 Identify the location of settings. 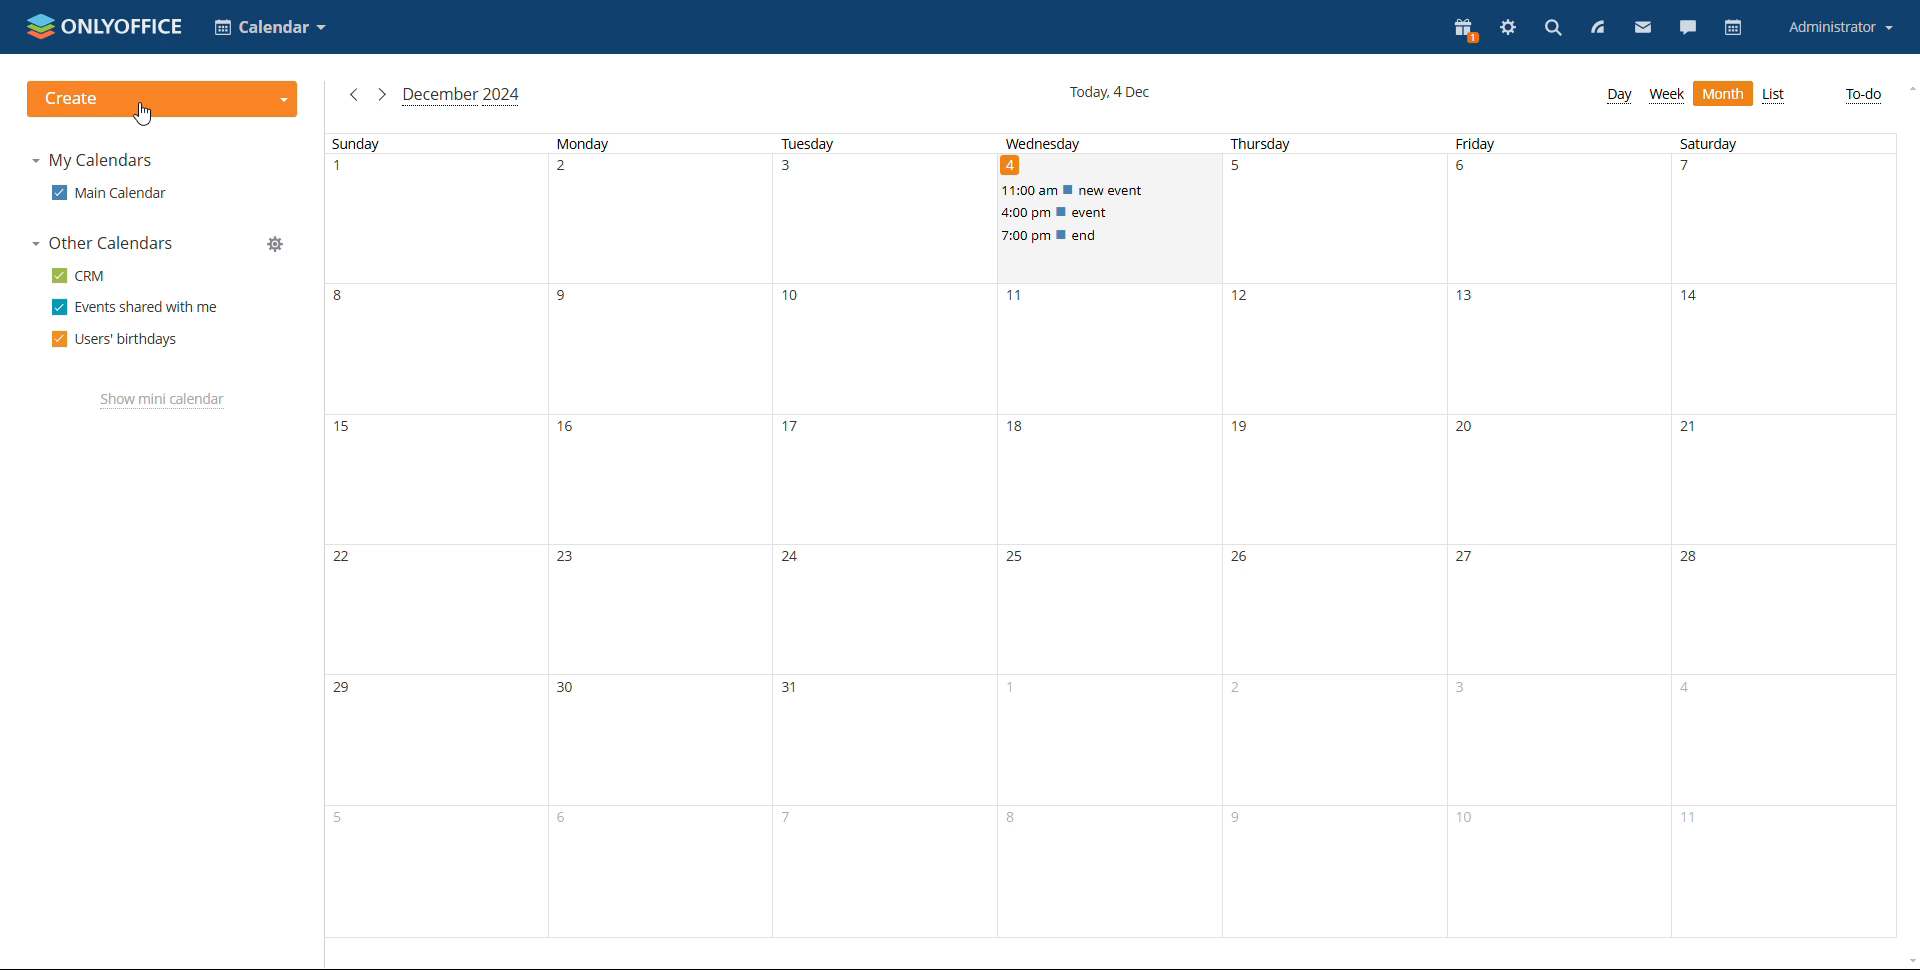
(1506, 31).